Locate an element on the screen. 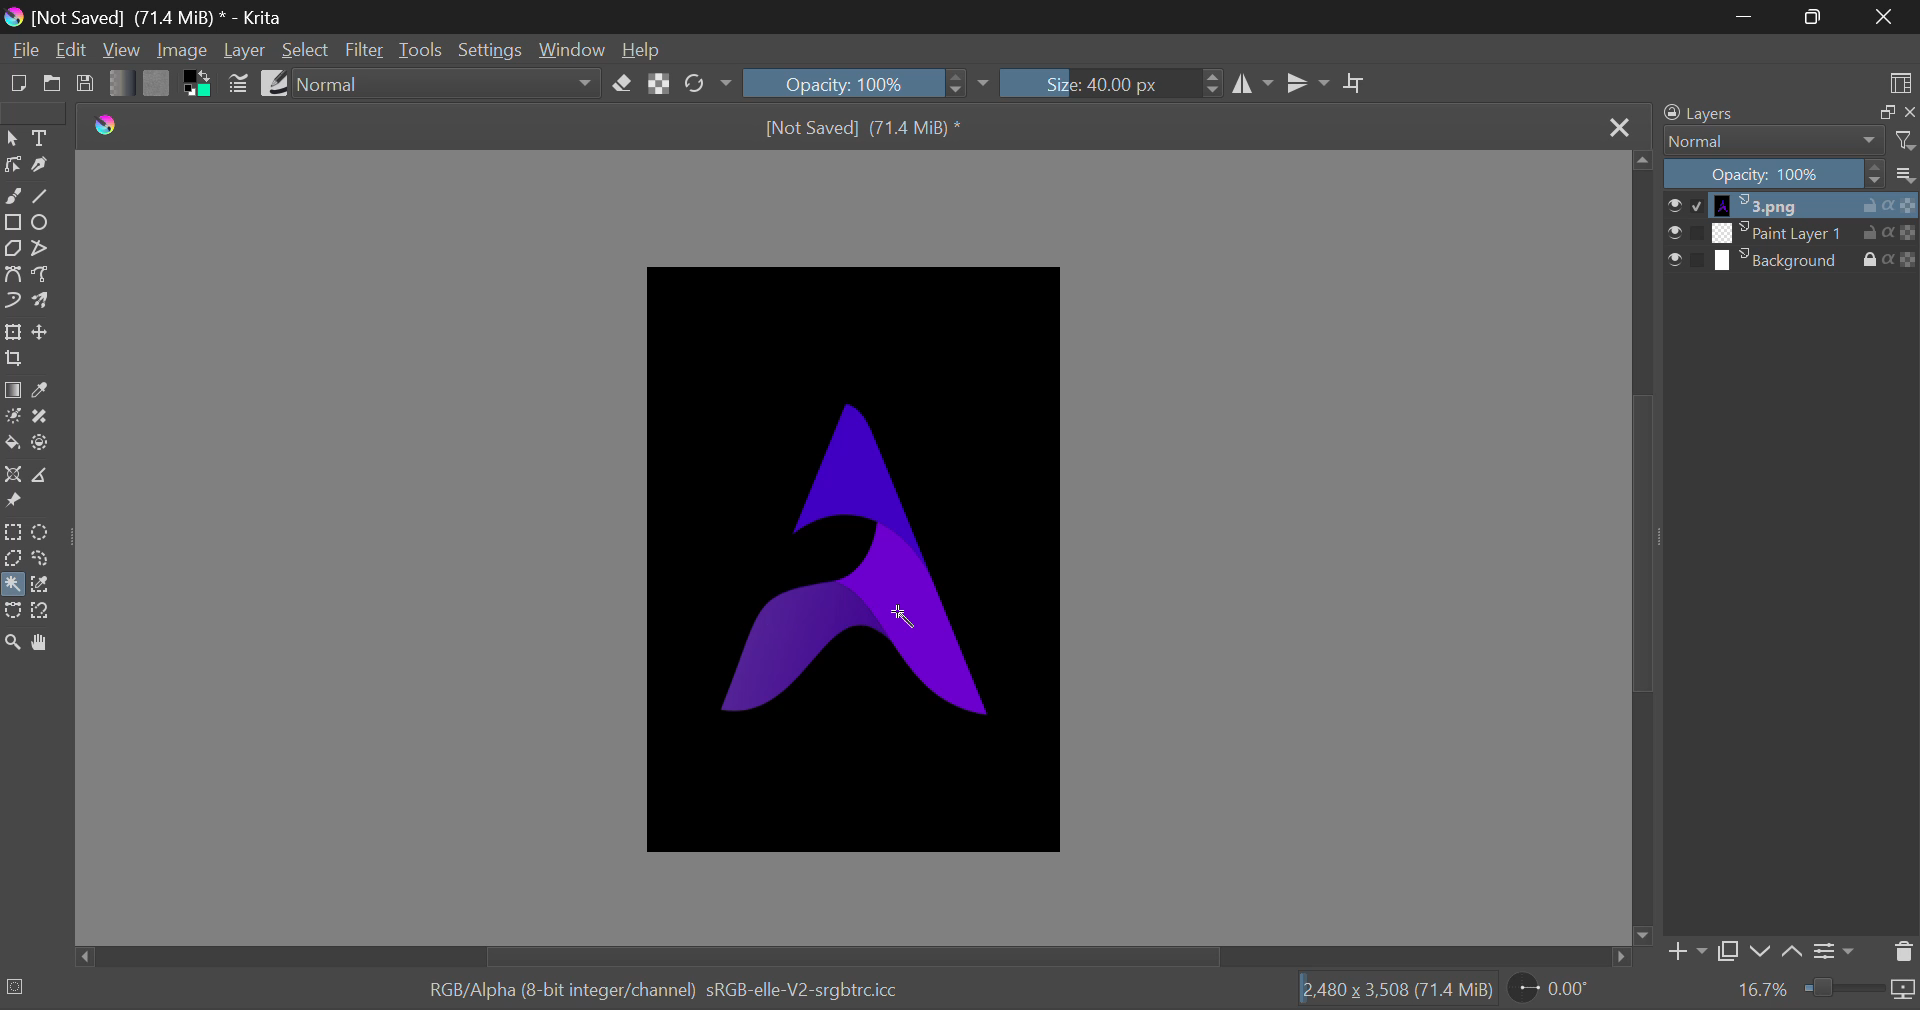  Copy Layer is located at coordinates (1730, 953).